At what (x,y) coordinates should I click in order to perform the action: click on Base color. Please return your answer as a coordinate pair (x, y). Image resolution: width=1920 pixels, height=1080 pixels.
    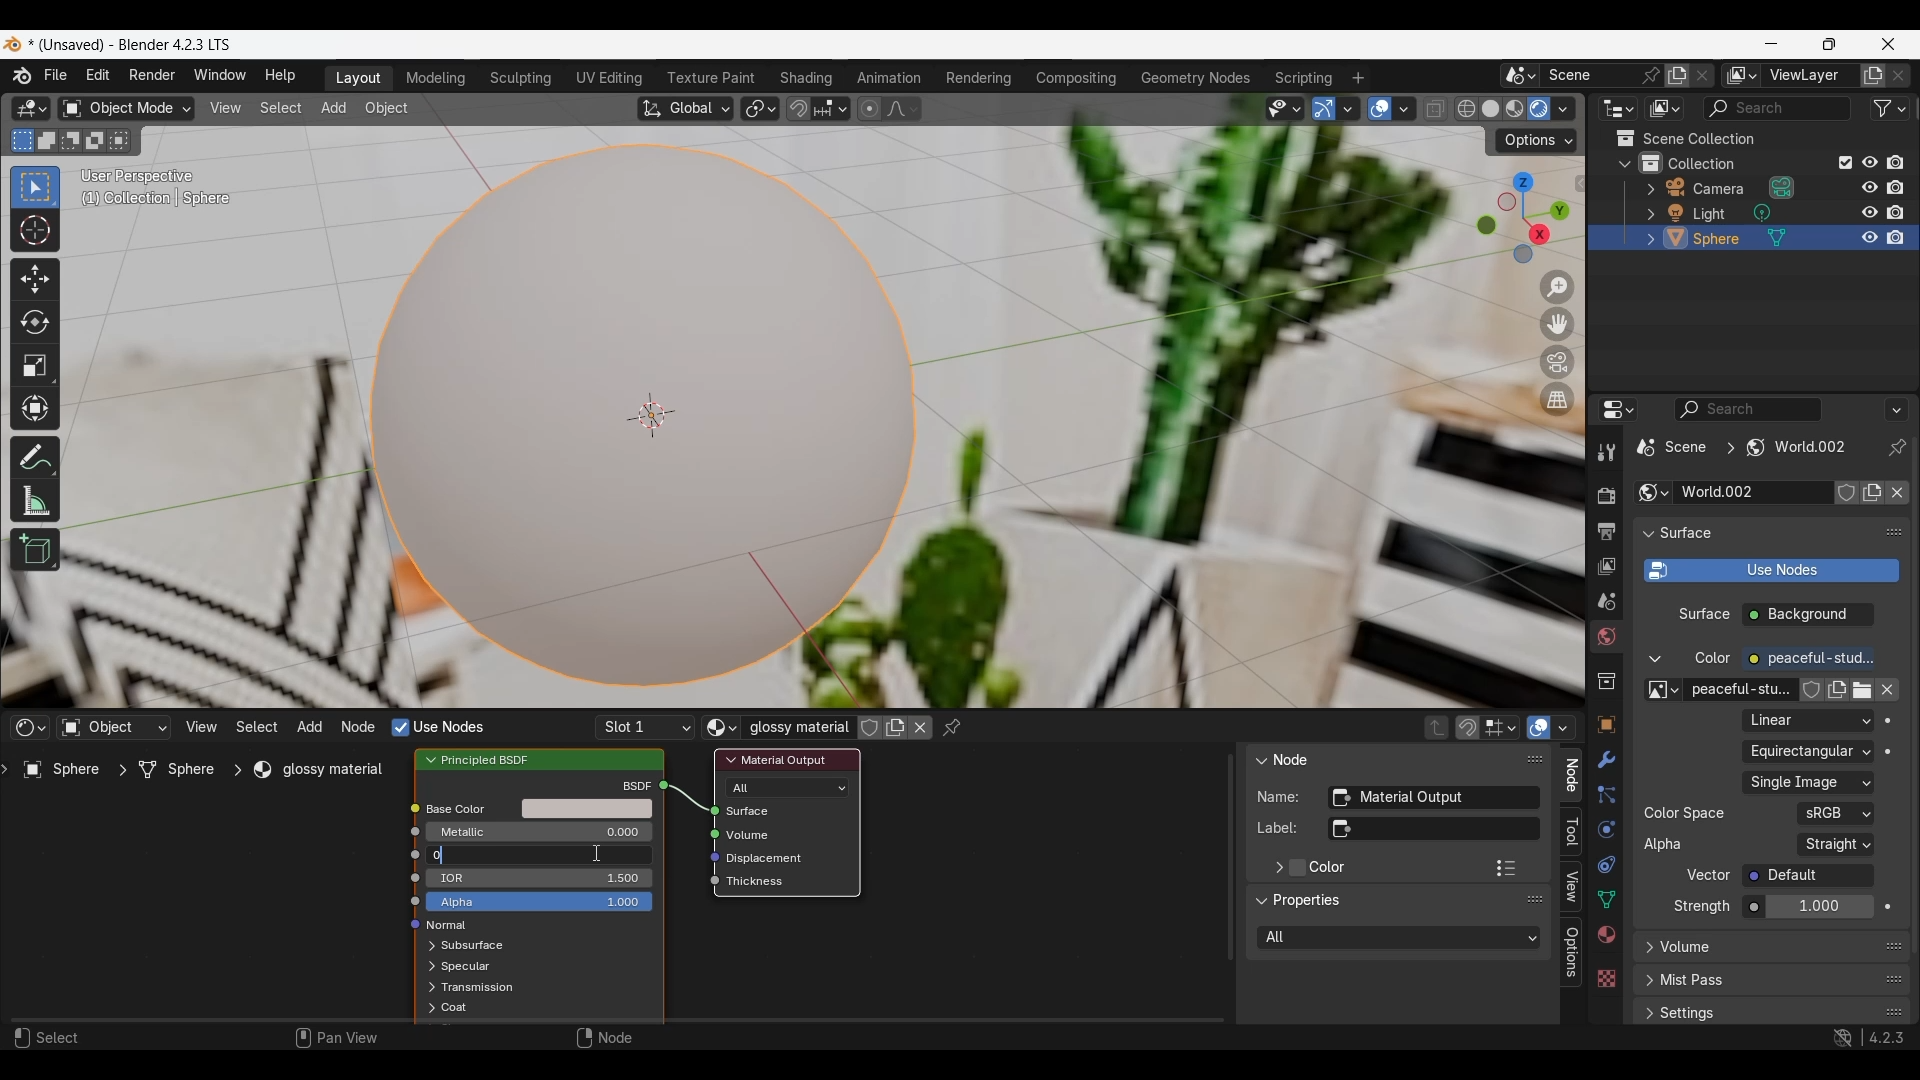
    Looking at the image, I should click on (470, 810).